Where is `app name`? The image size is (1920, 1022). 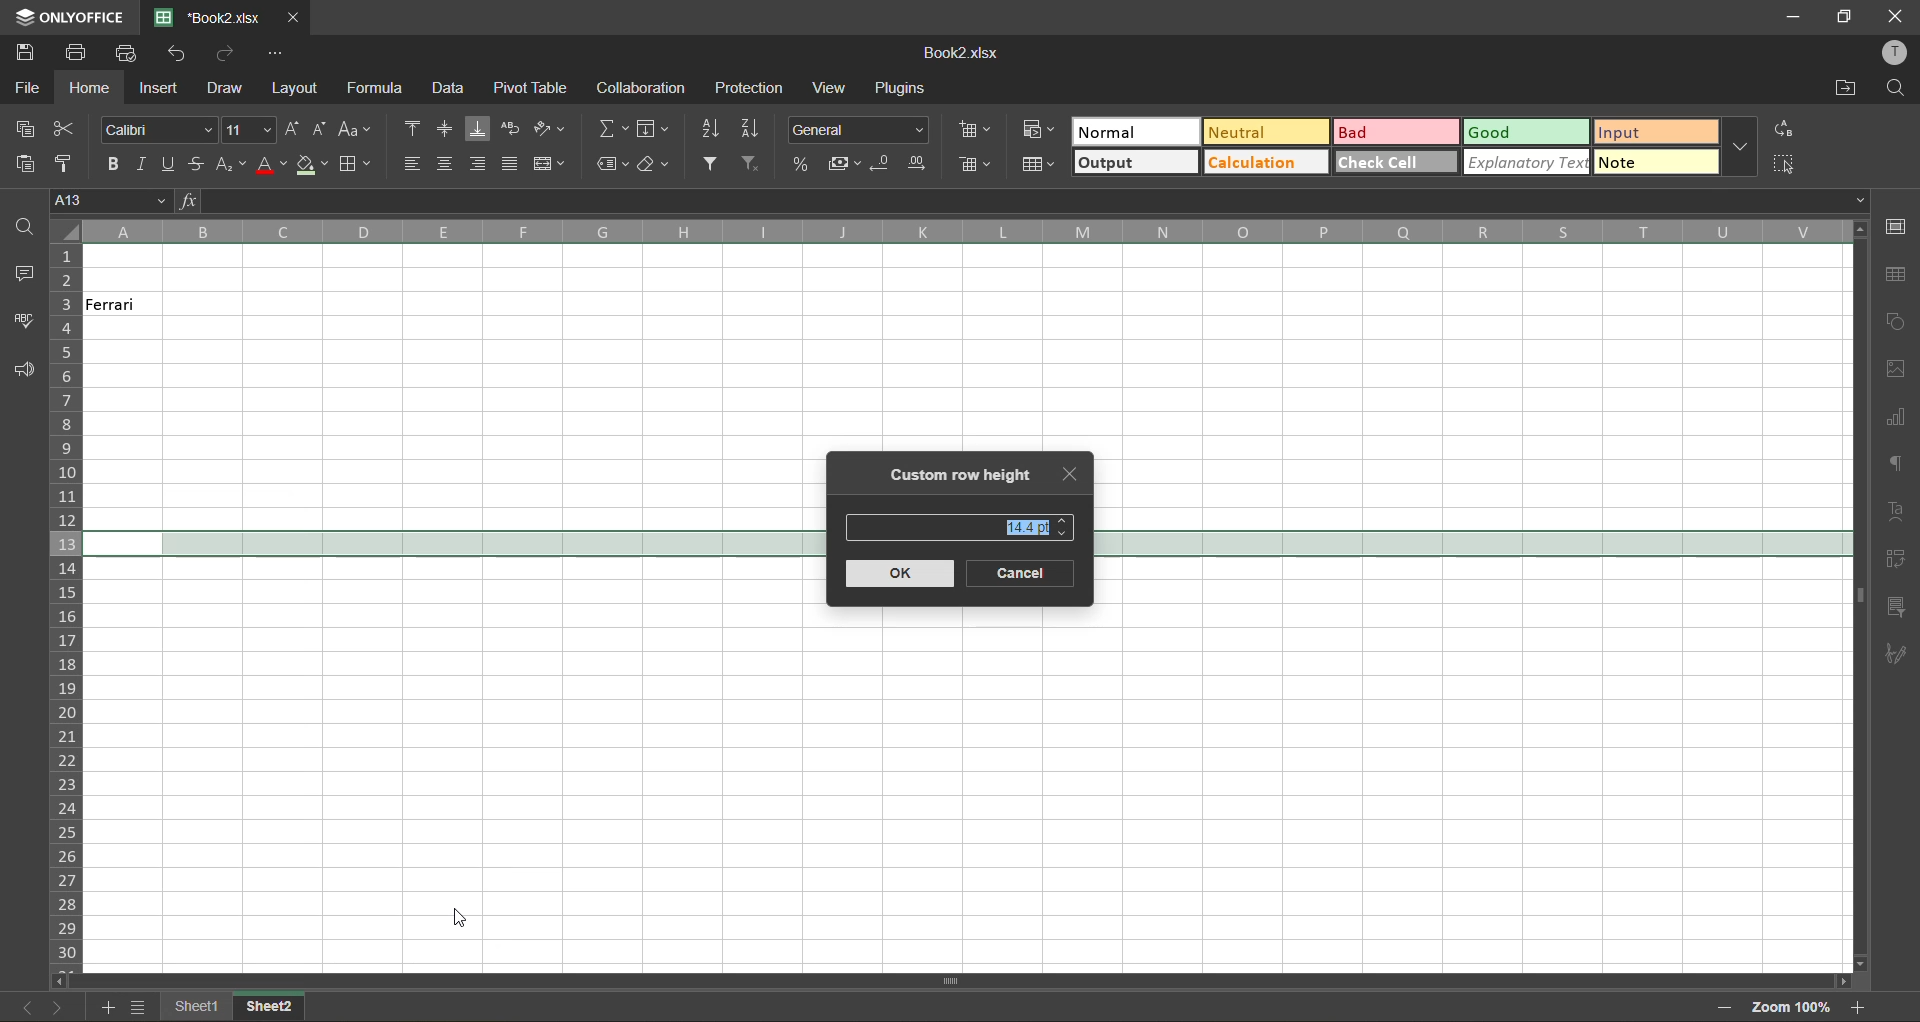 app name is located at coordinates (70, 17).